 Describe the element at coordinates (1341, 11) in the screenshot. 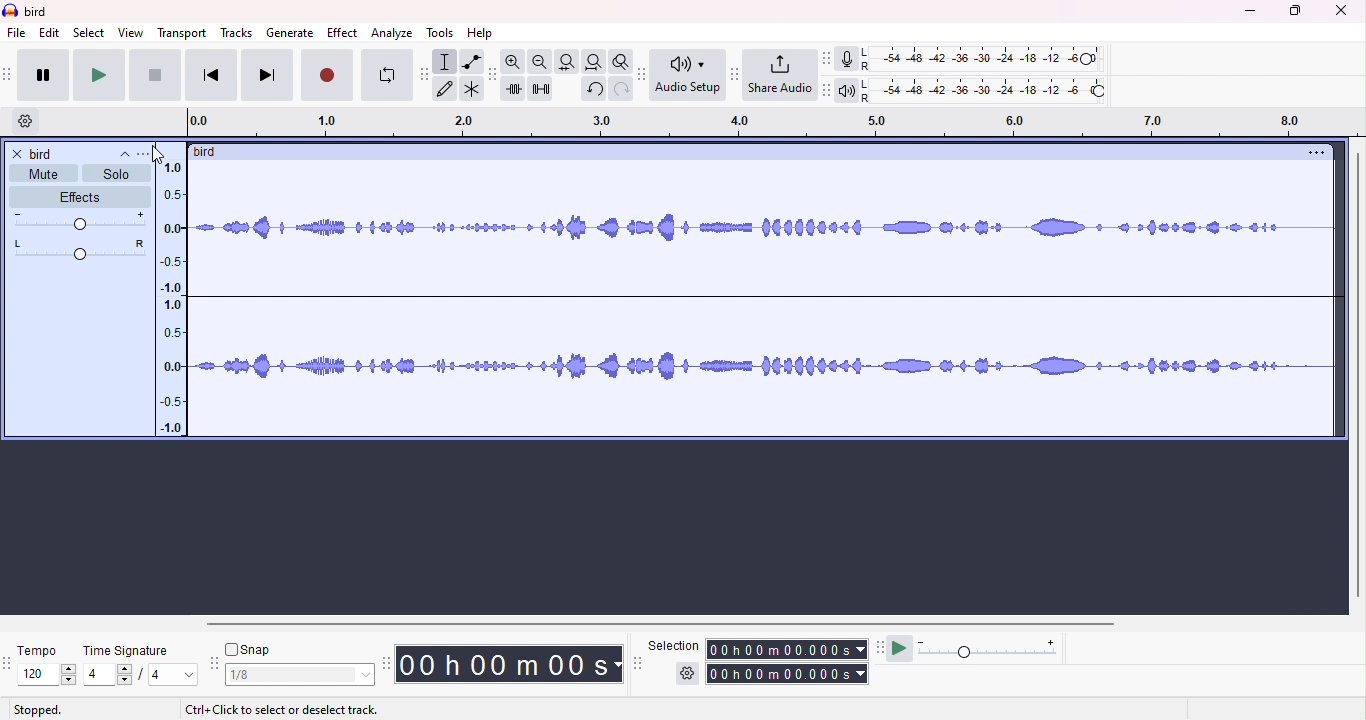

I see `close` at that location.